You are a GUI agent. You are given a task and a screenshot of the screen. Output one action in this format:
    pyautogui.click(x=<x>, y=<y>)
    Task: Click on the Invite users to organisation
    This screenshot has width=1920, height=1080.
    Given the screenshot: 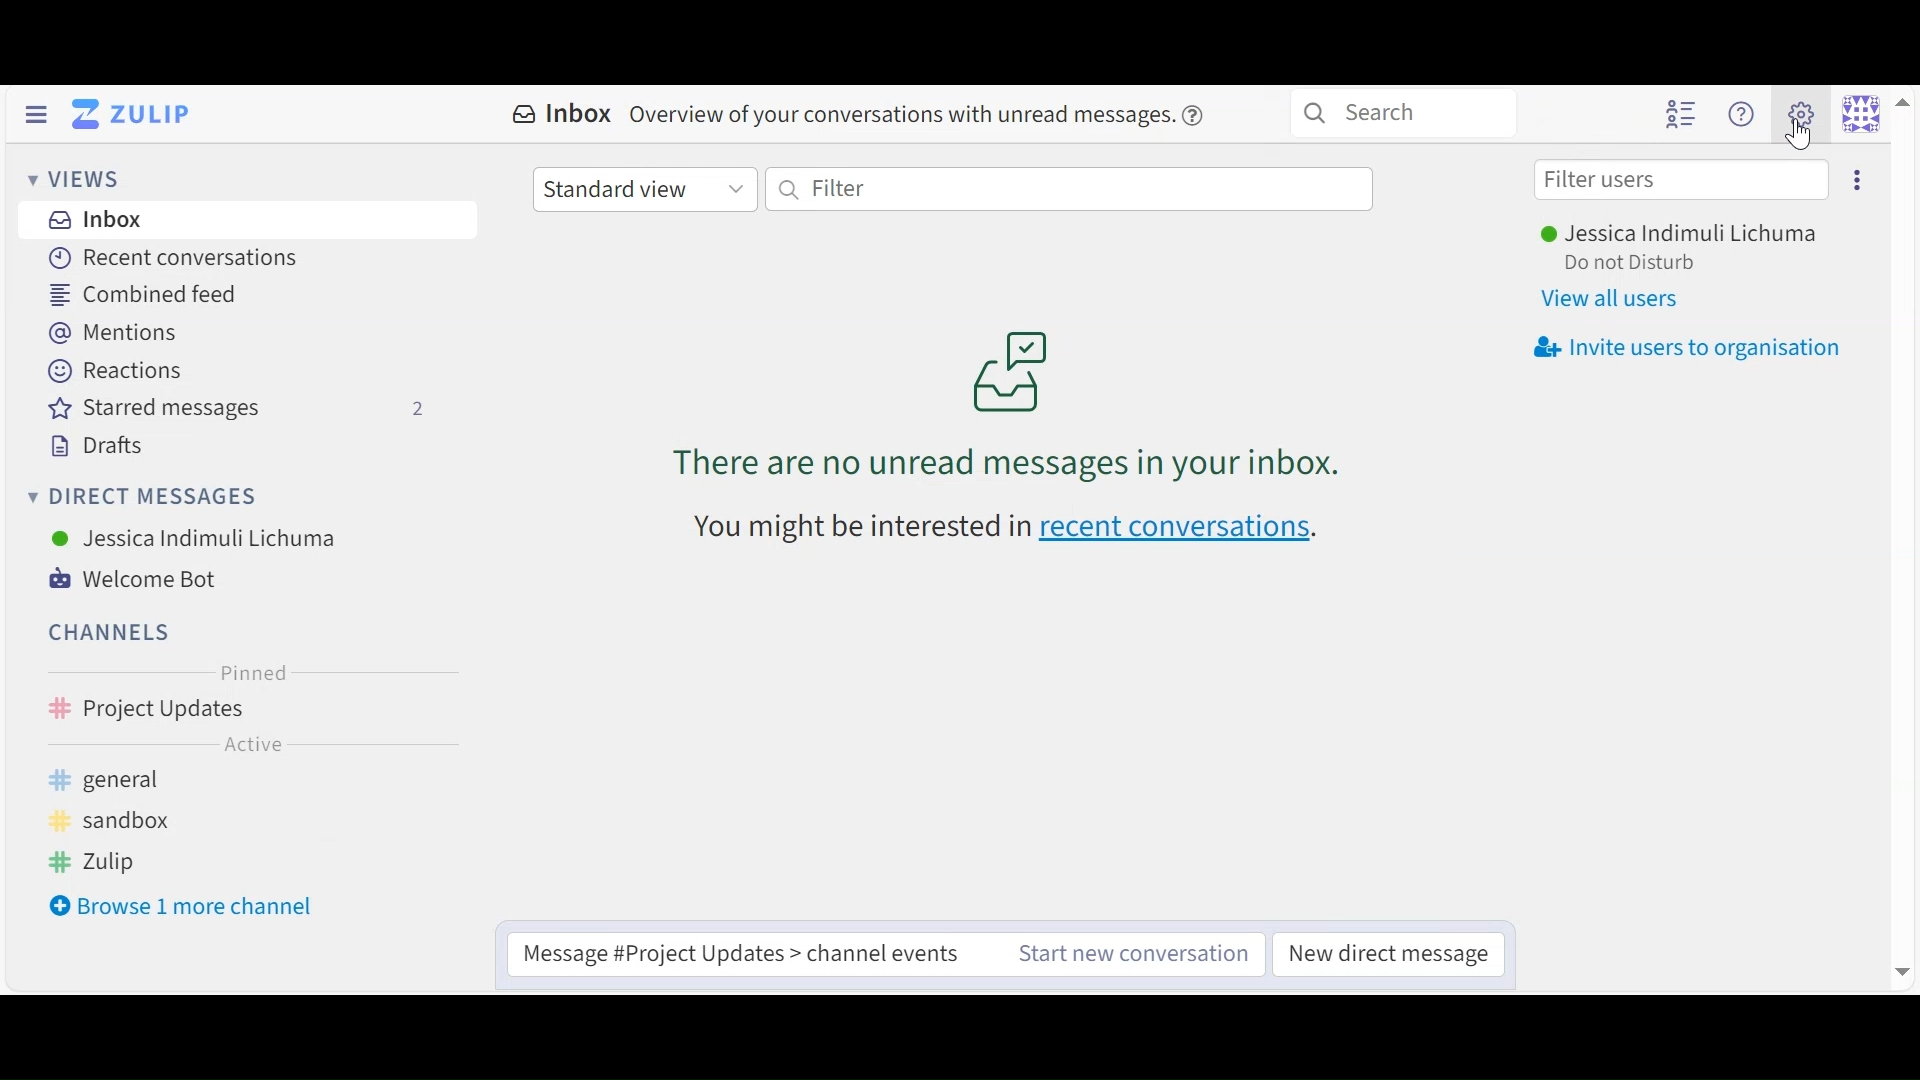 What is the action you would take?
    pyautogui.click(x=1853, y=178)
    